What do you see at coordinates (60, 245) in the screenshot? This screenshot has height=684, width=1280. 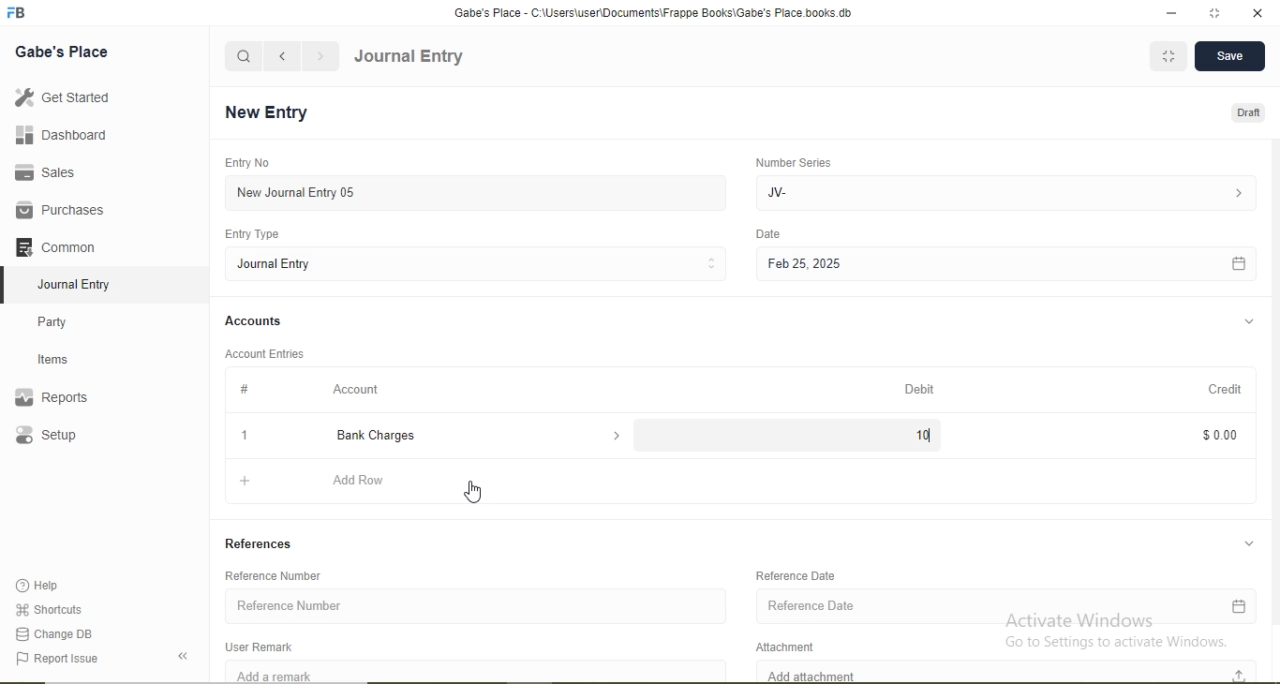 I see `Common` at bounding box center [60, 245].